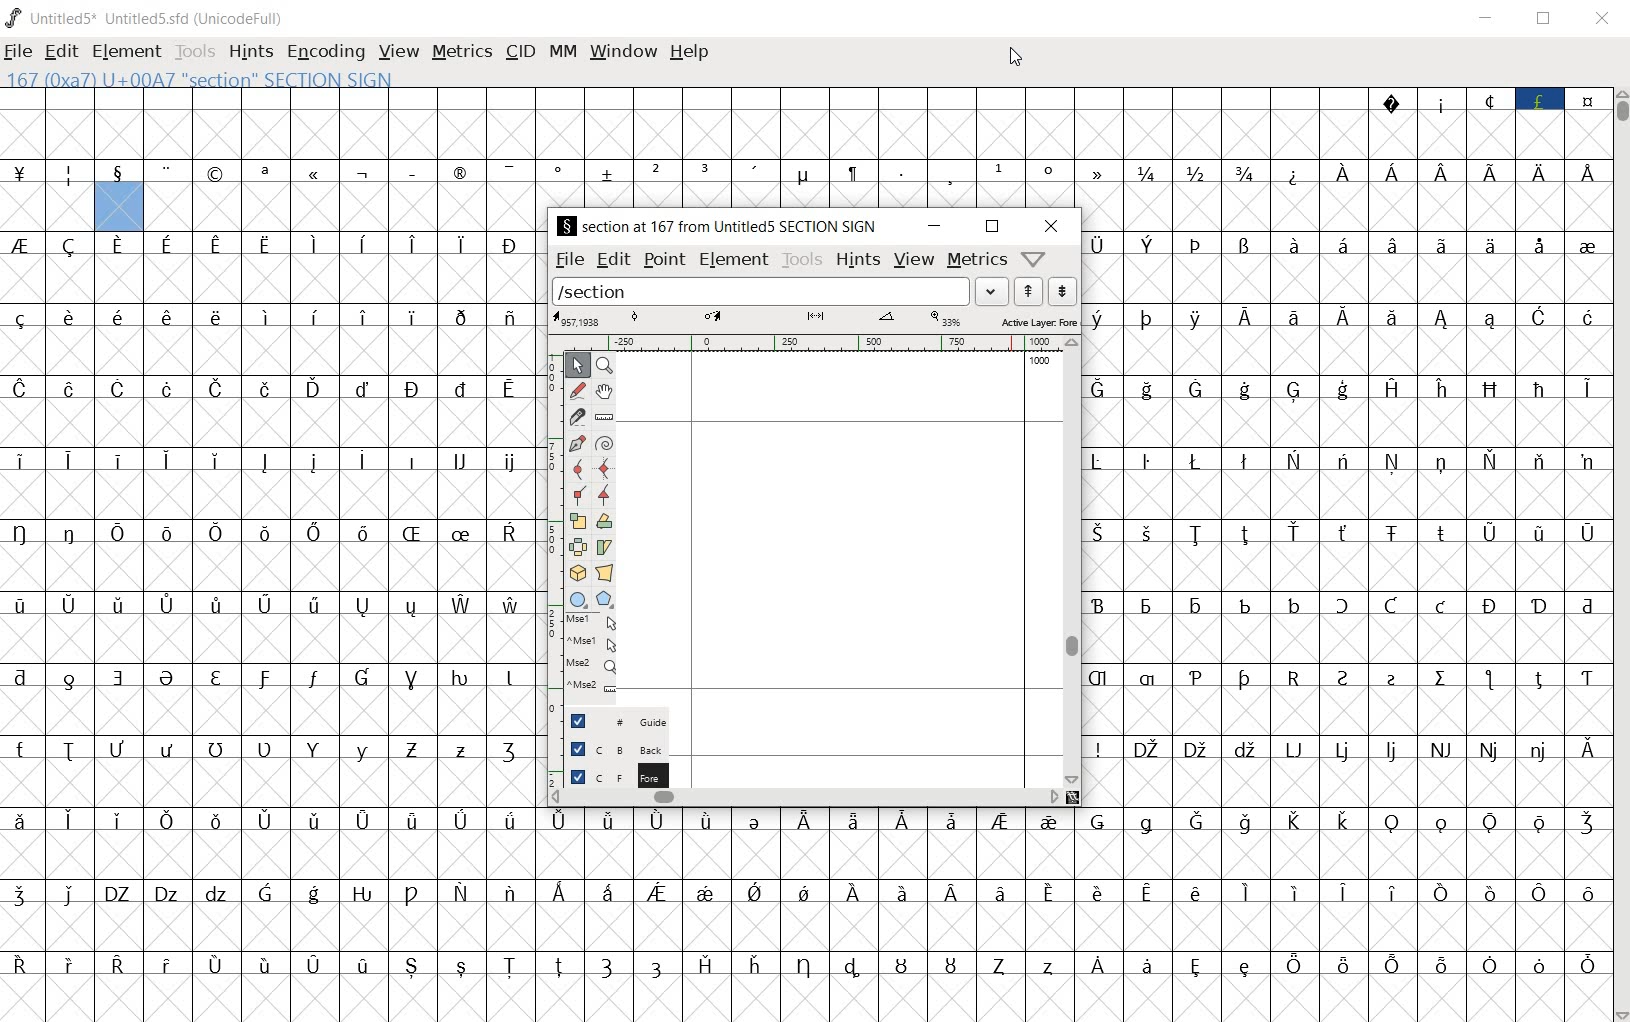 The image size is (1630, 1022). Describe the element at coordinates (1620, 555) in the screenshot. I see `SCROLLBAR` at that location.